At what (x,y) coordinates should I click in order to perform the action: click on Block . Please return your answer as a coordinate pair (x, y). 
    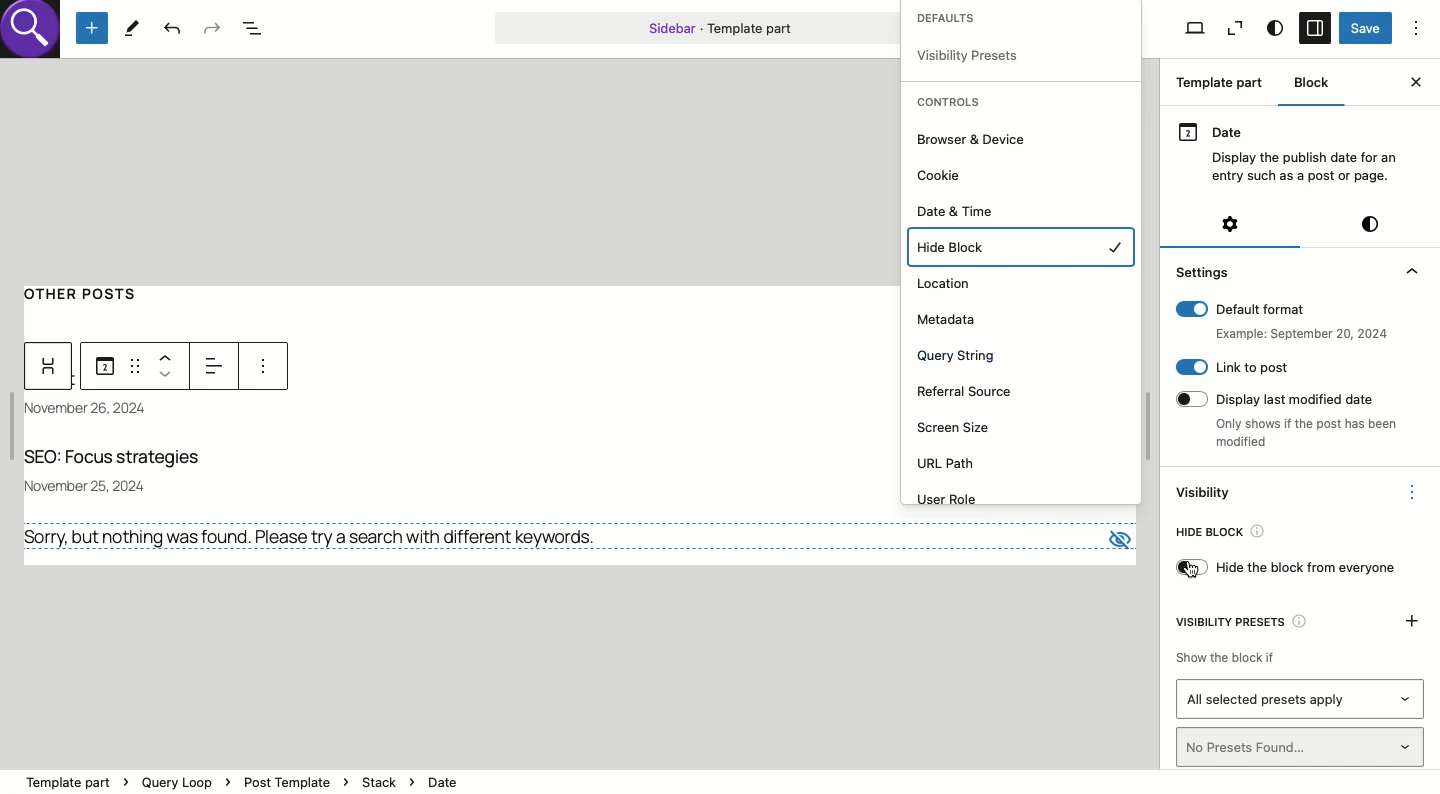
    Looking at the image, I should click on (1314, 82).